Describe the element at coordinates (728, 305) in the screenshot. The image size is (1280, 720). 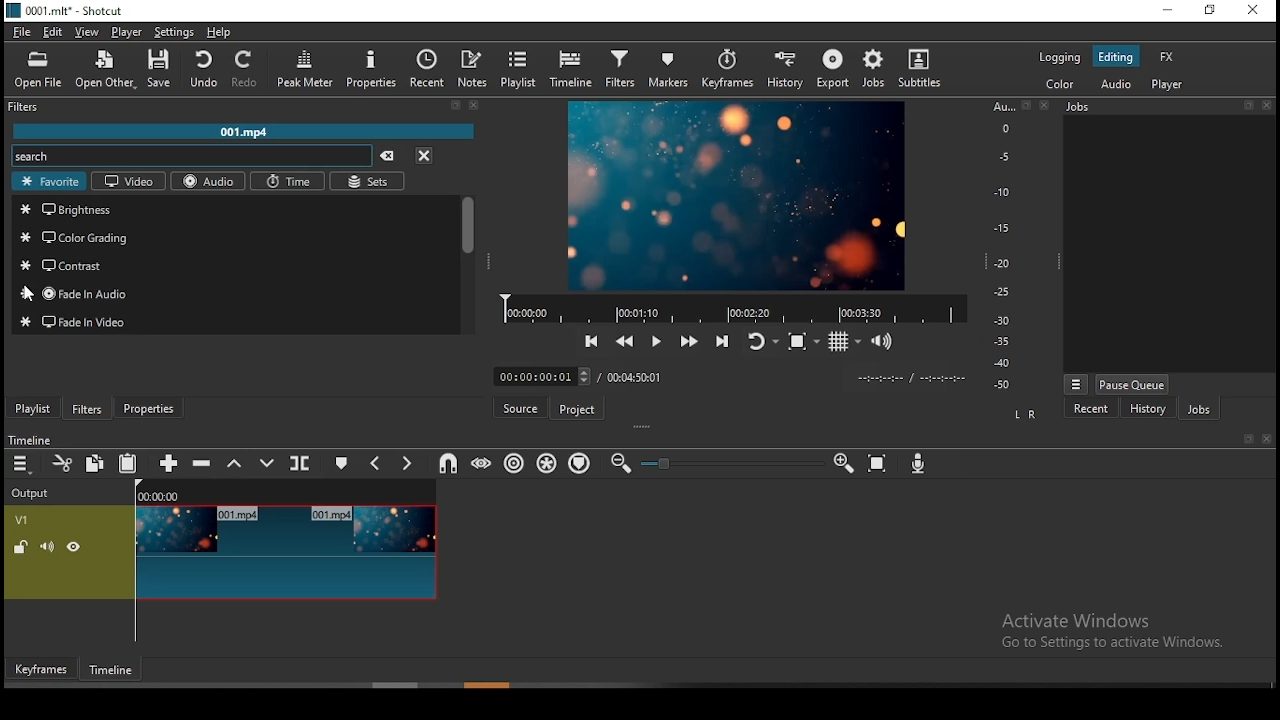
I see `video progress bar` at that location.